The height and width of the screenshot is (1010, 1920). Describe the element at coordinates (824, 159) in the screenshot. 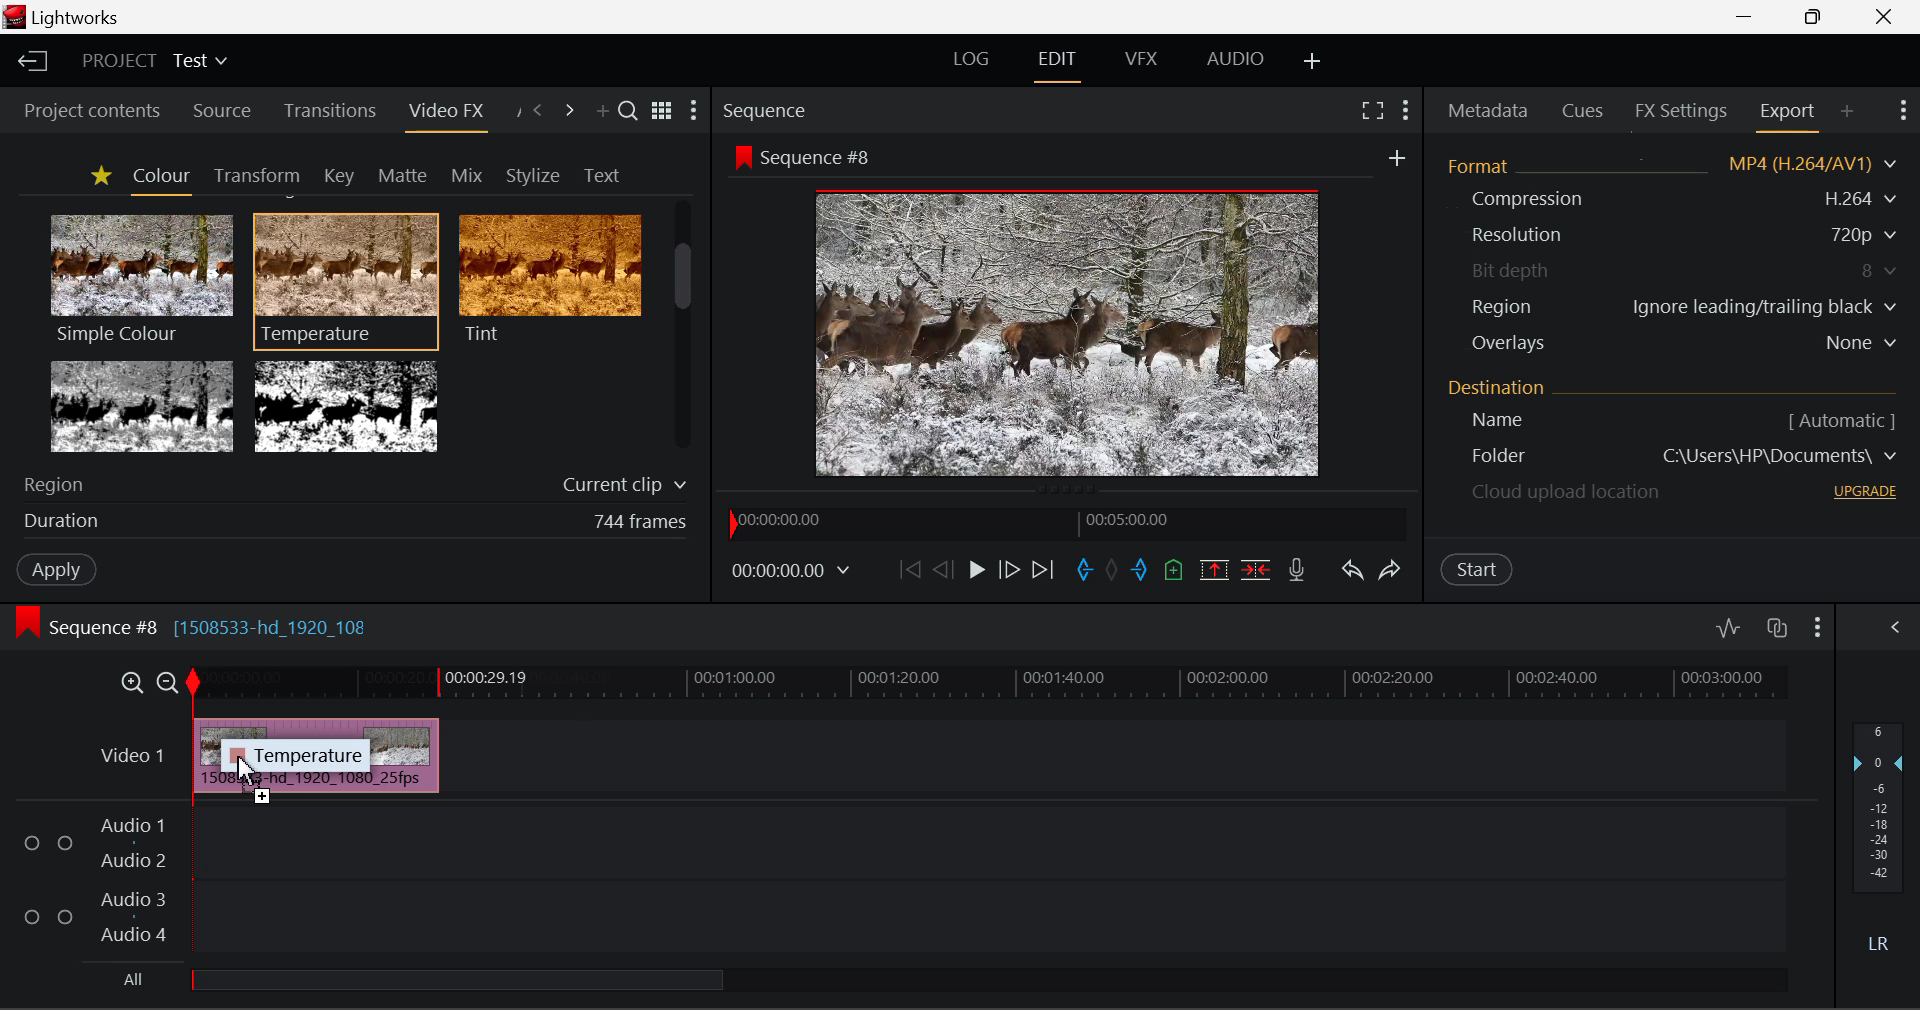

I see `Sequence #8` at that location.